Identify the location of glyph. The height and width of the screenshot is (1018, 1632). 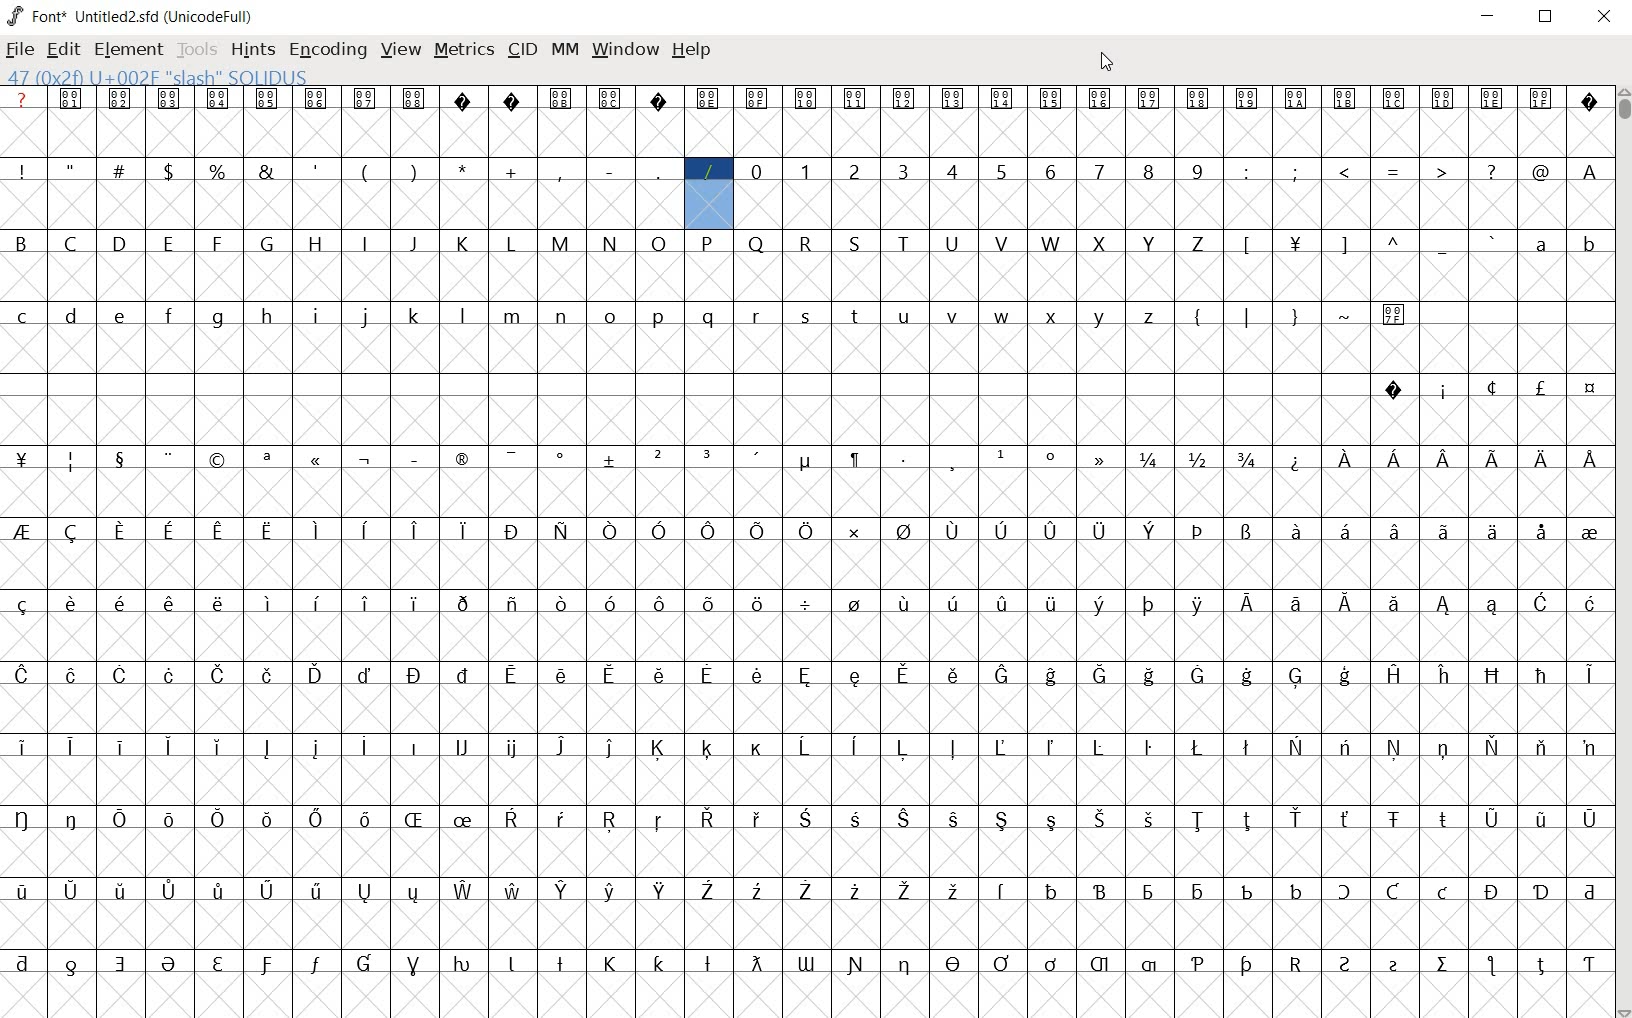
(1540, 387).